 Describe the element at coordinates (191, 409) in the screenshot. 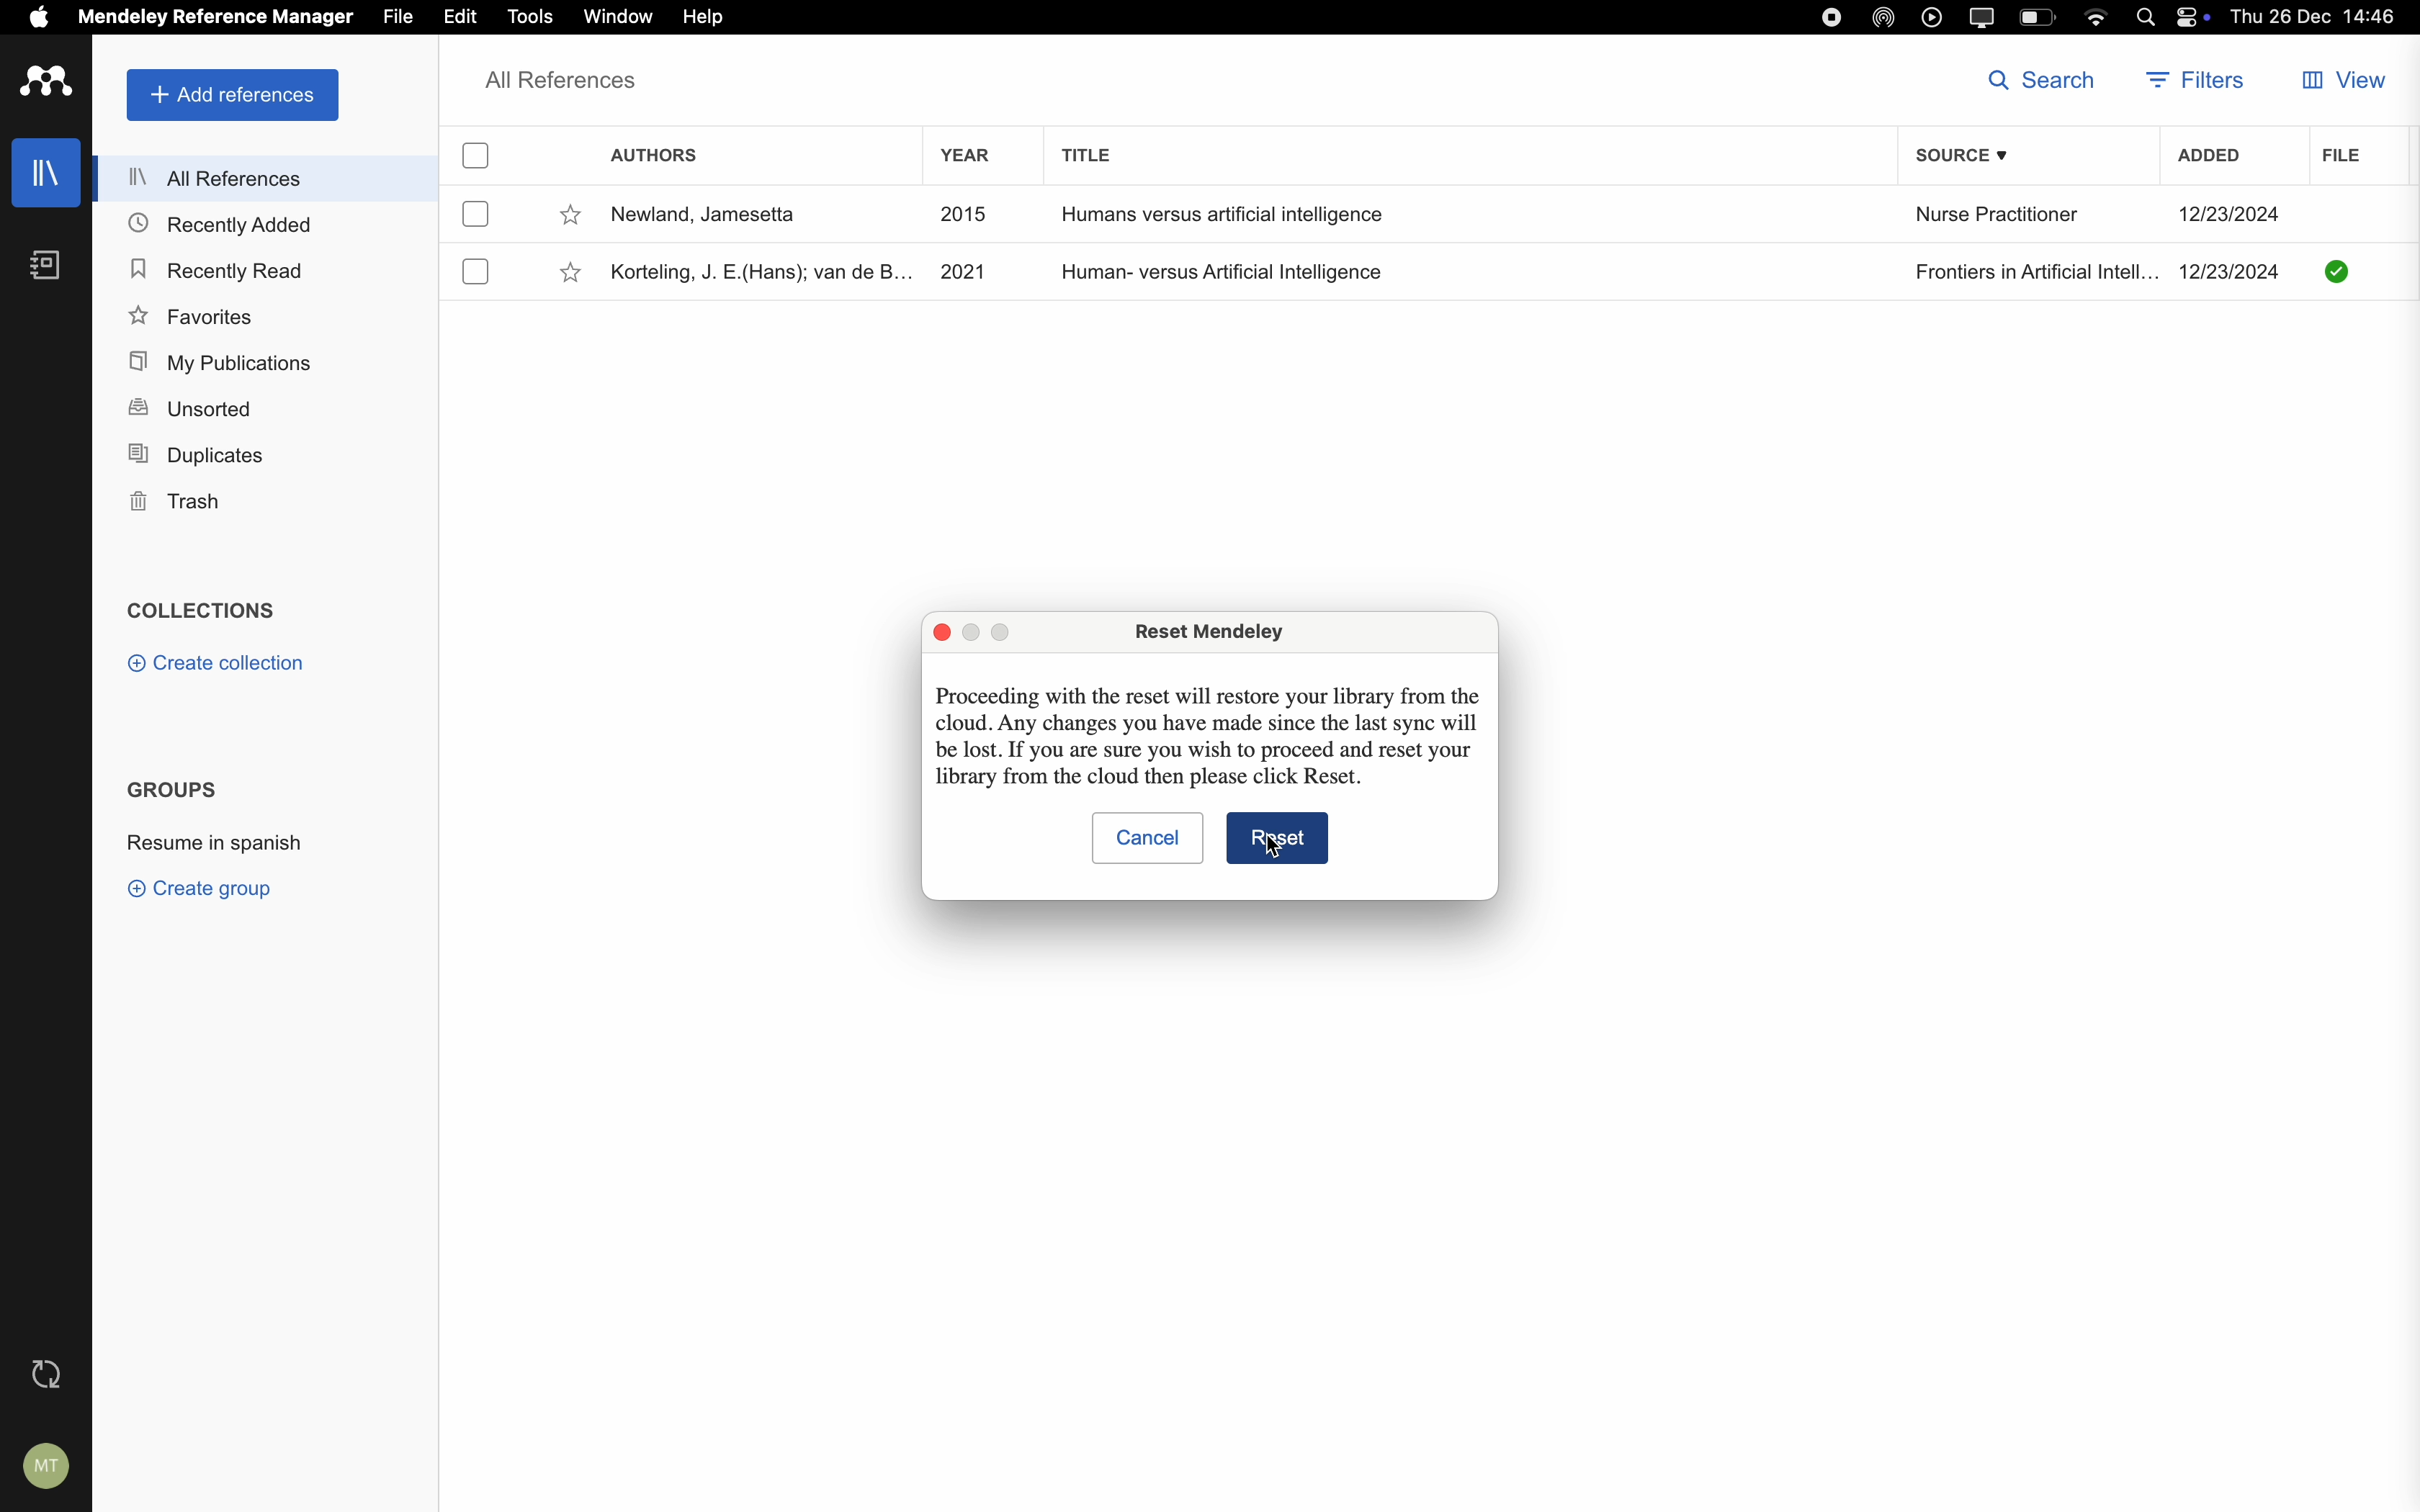

I see `unsorted` at that location.